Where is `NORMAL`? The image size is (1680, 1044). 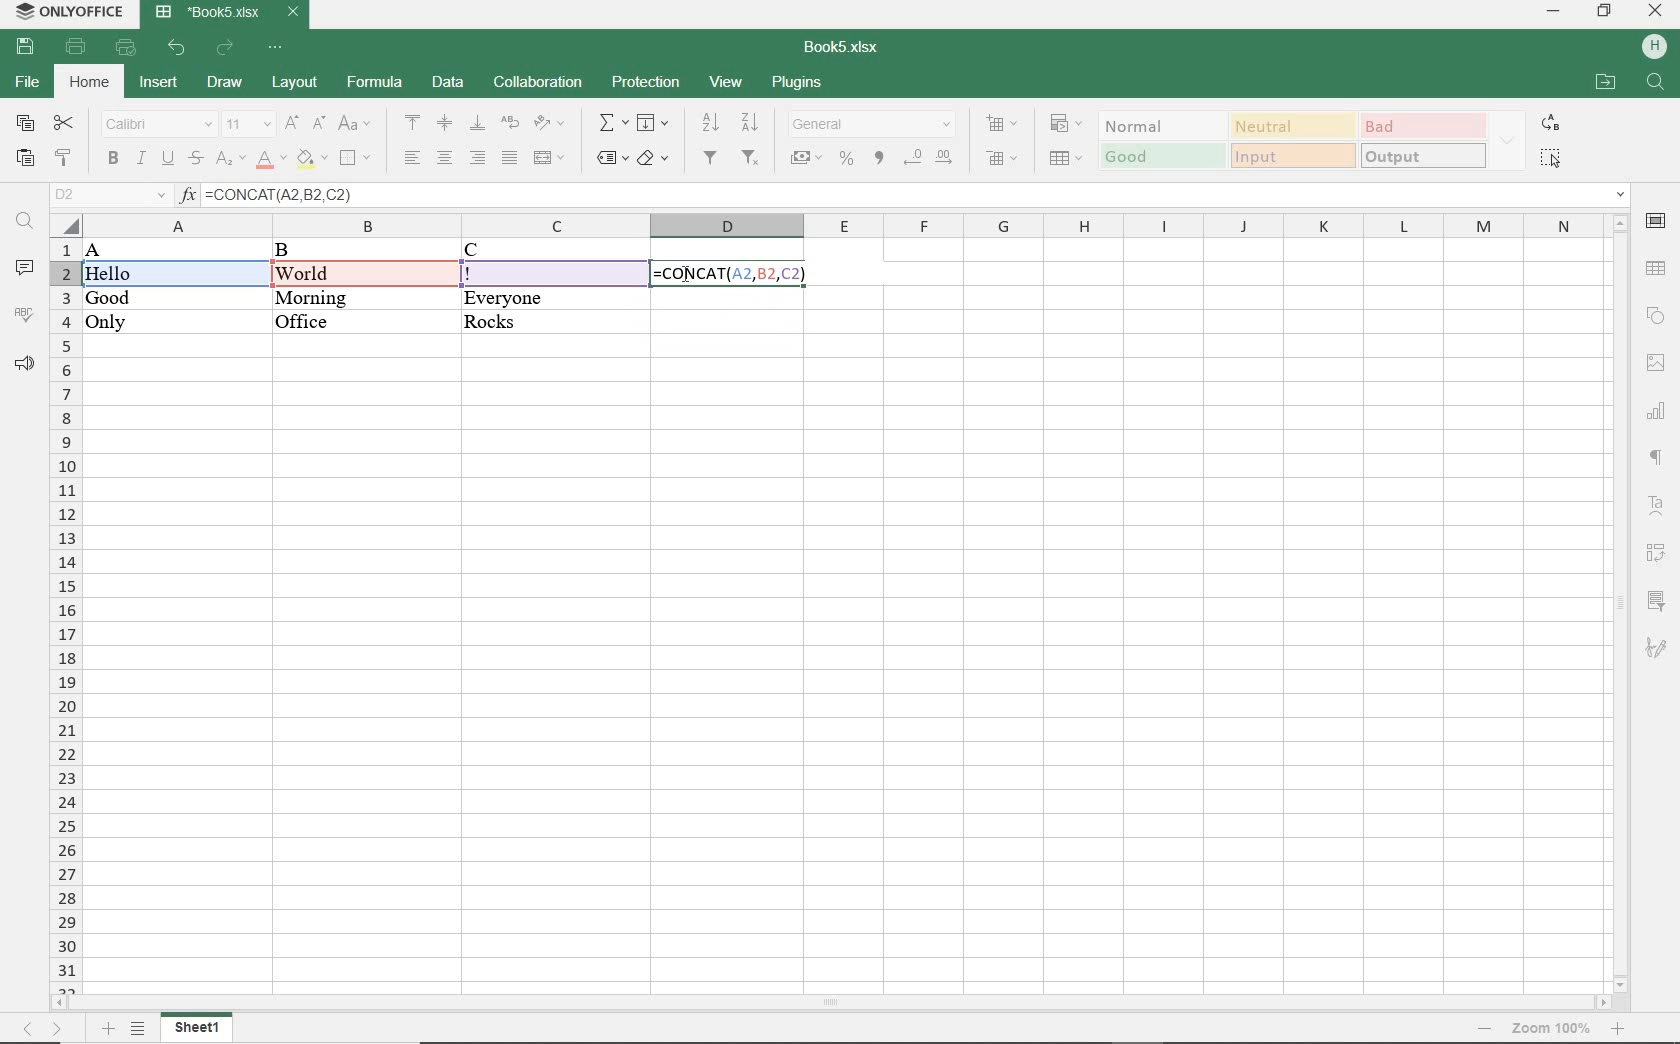 NORMAL is located at coordinates (1159, 126).